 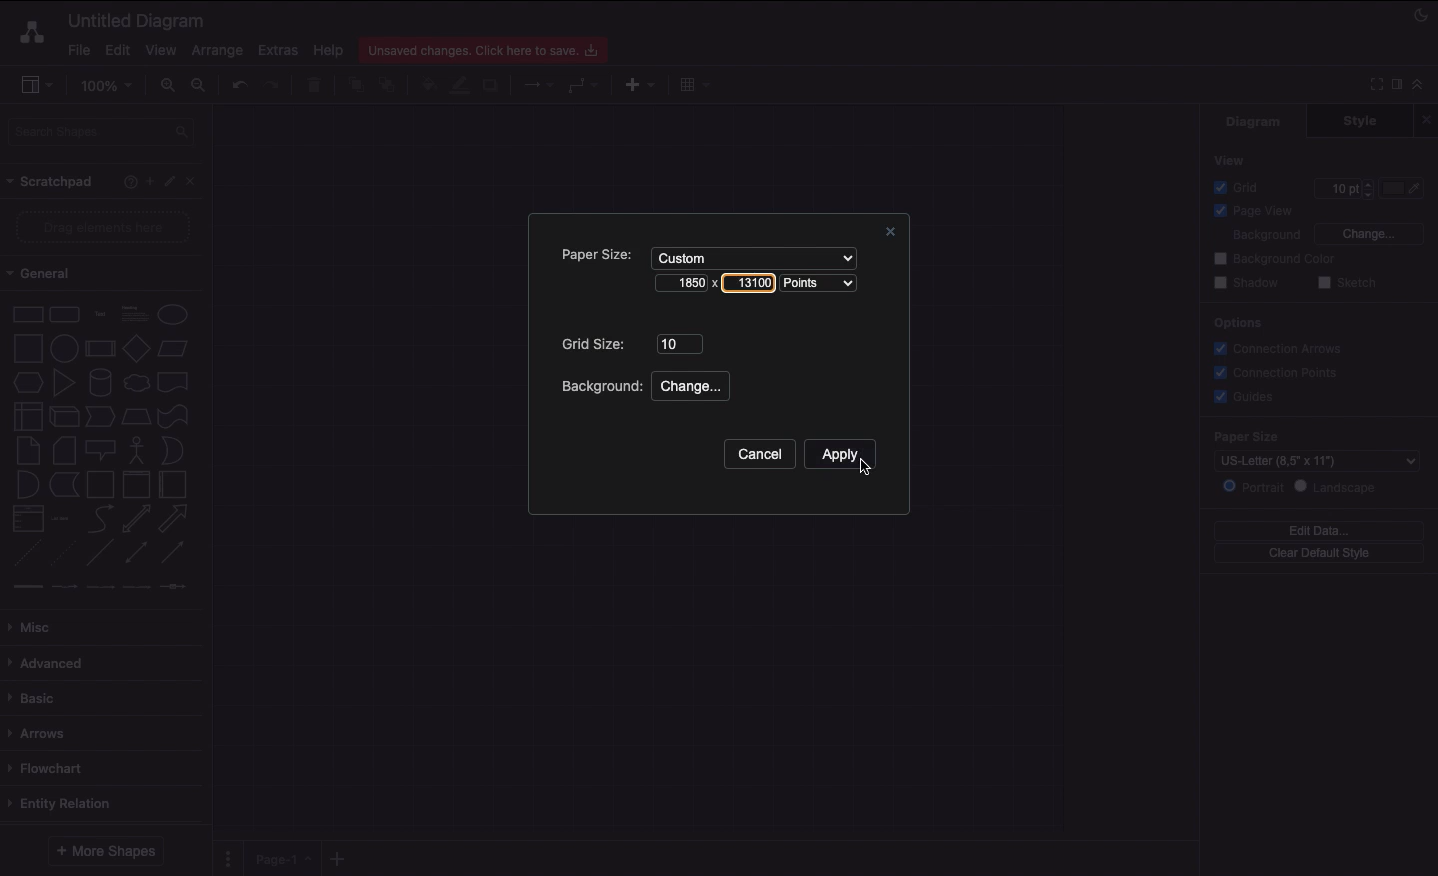 What do you see at coordinates (492, 84) in the screenshot?
I see `Shadow` at bounding box center [492, 84].